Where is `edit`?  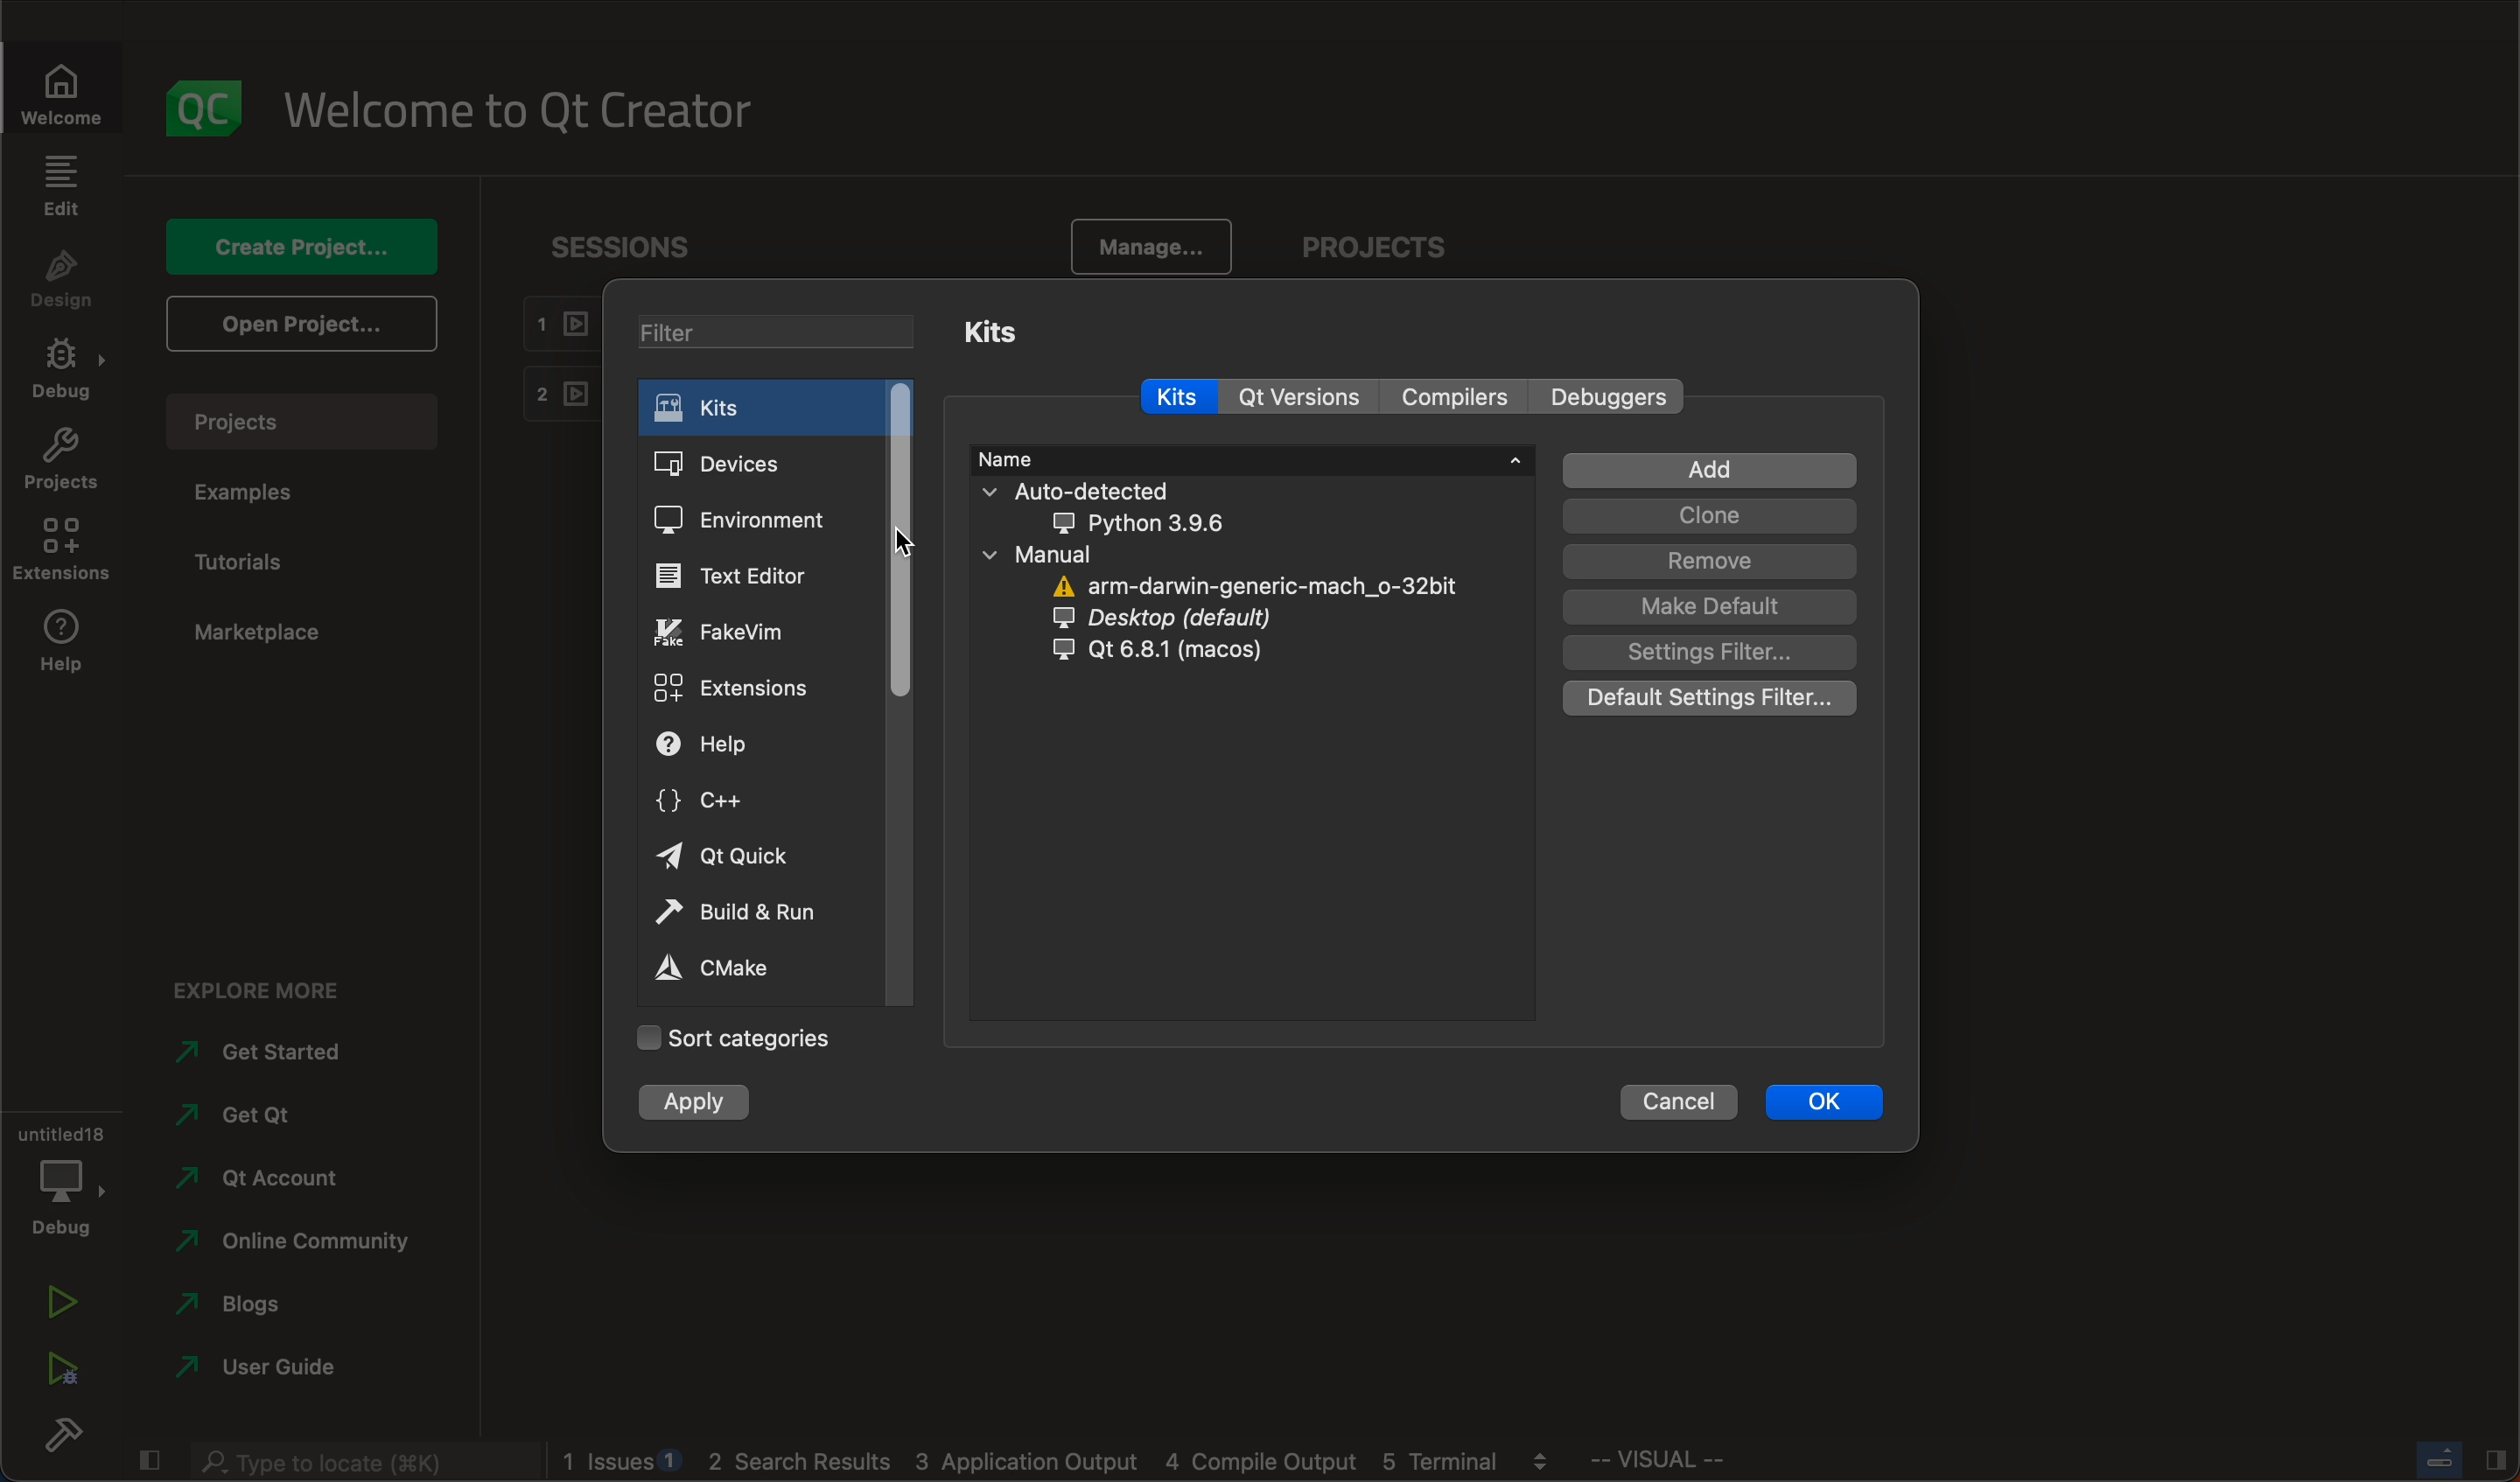
edit is located at coordinates (64, 184).